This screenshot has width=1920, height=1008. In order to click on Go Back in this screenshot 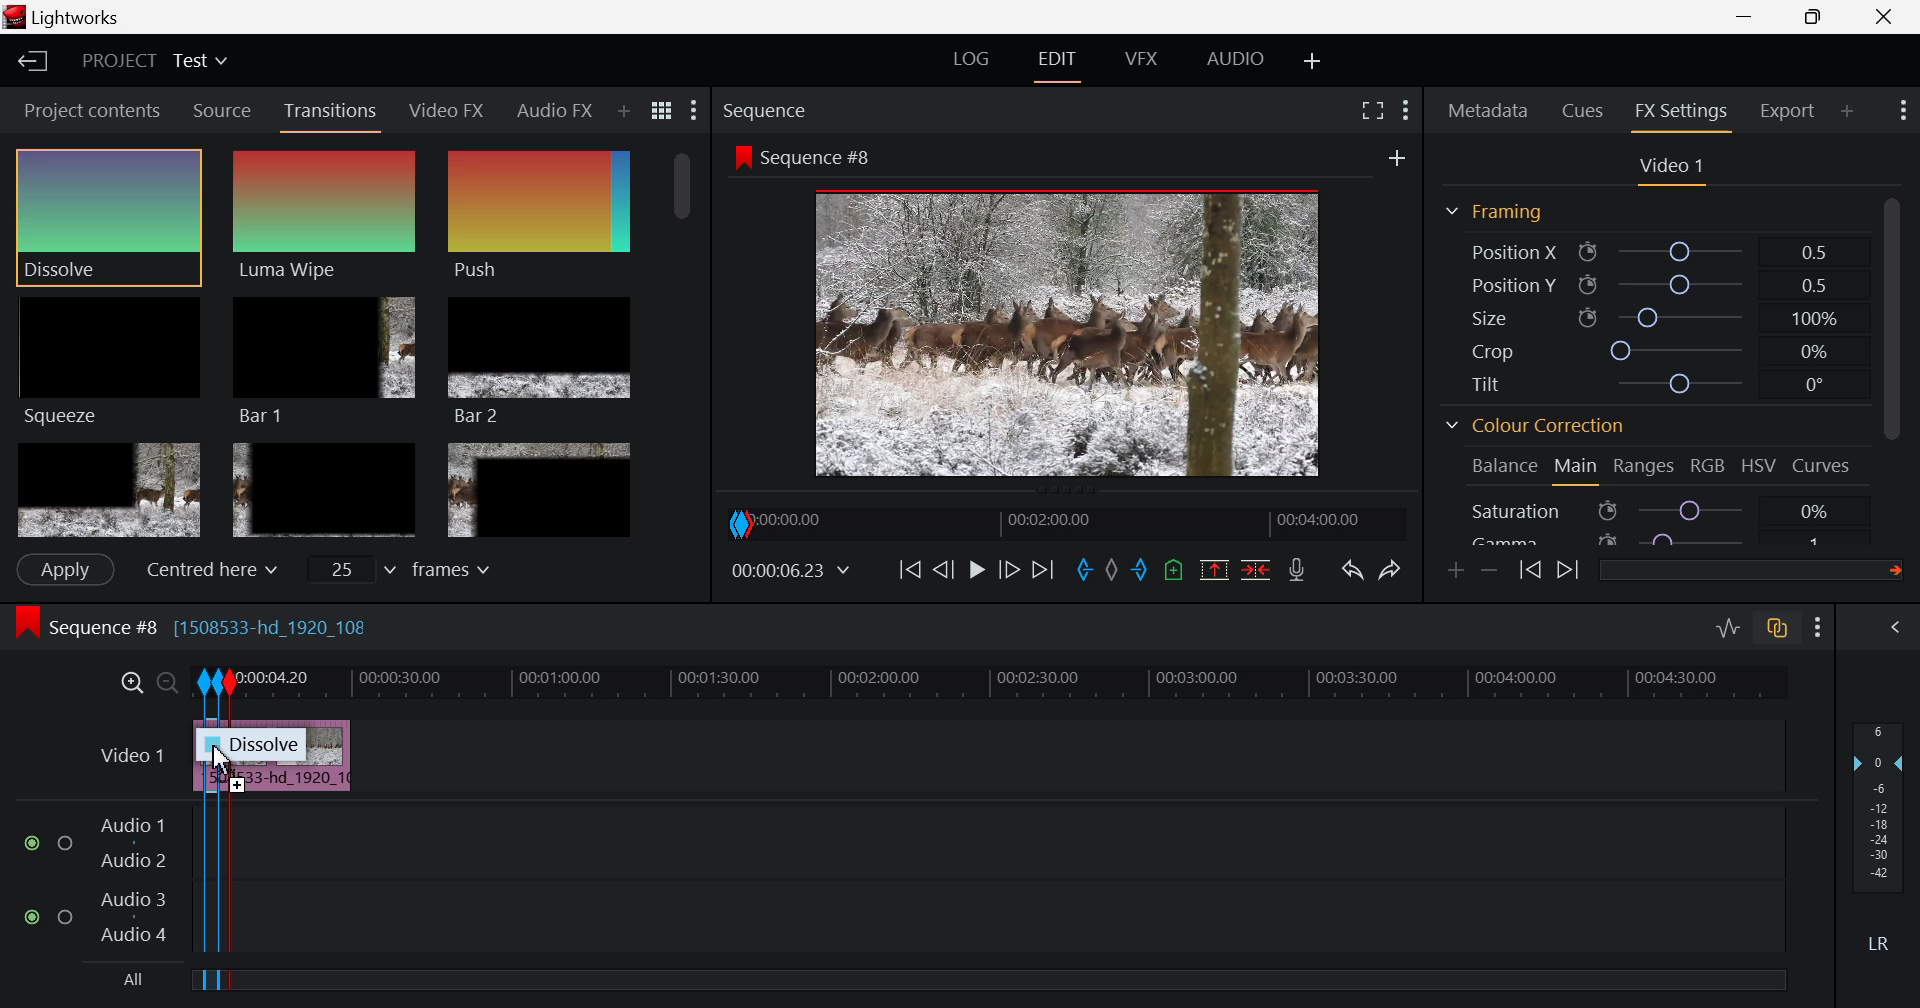, I will do `click(943, 569)`.